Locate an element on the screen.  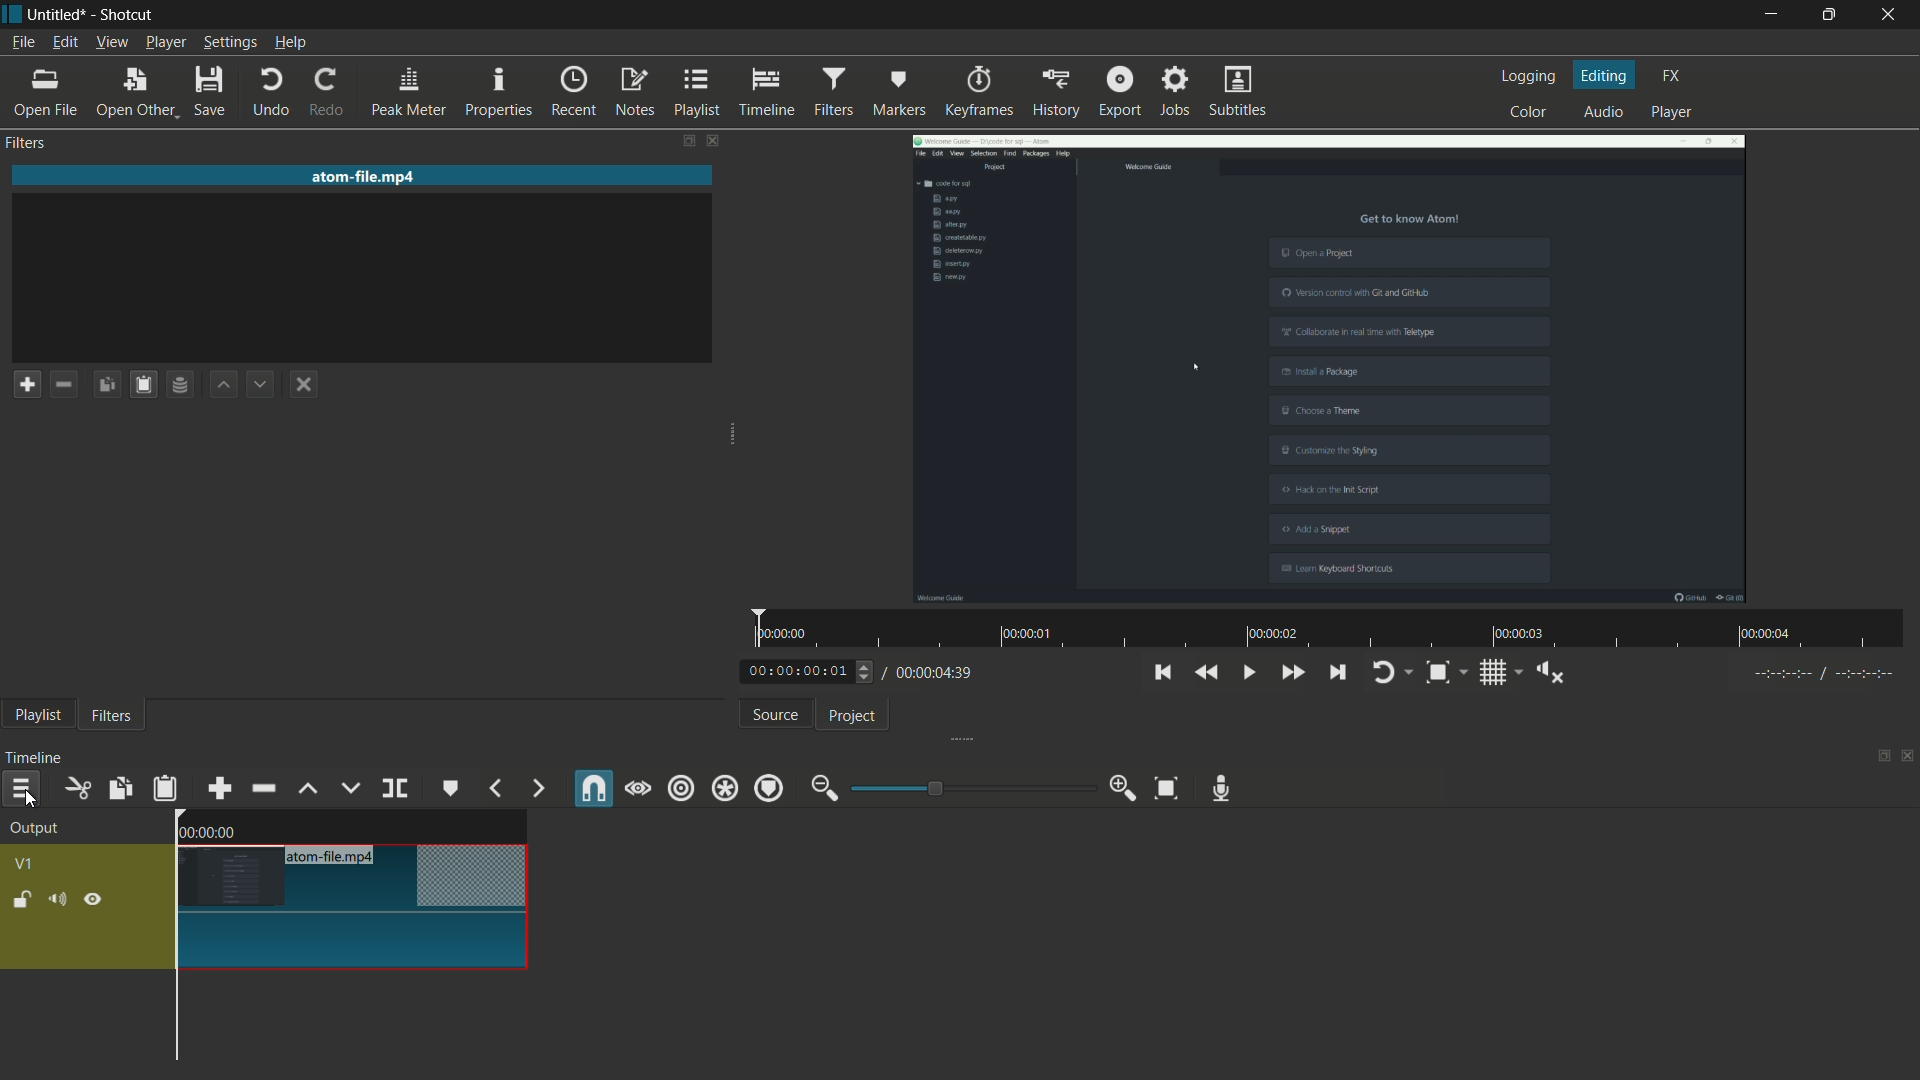
expand is located at coordinates (955, 741).